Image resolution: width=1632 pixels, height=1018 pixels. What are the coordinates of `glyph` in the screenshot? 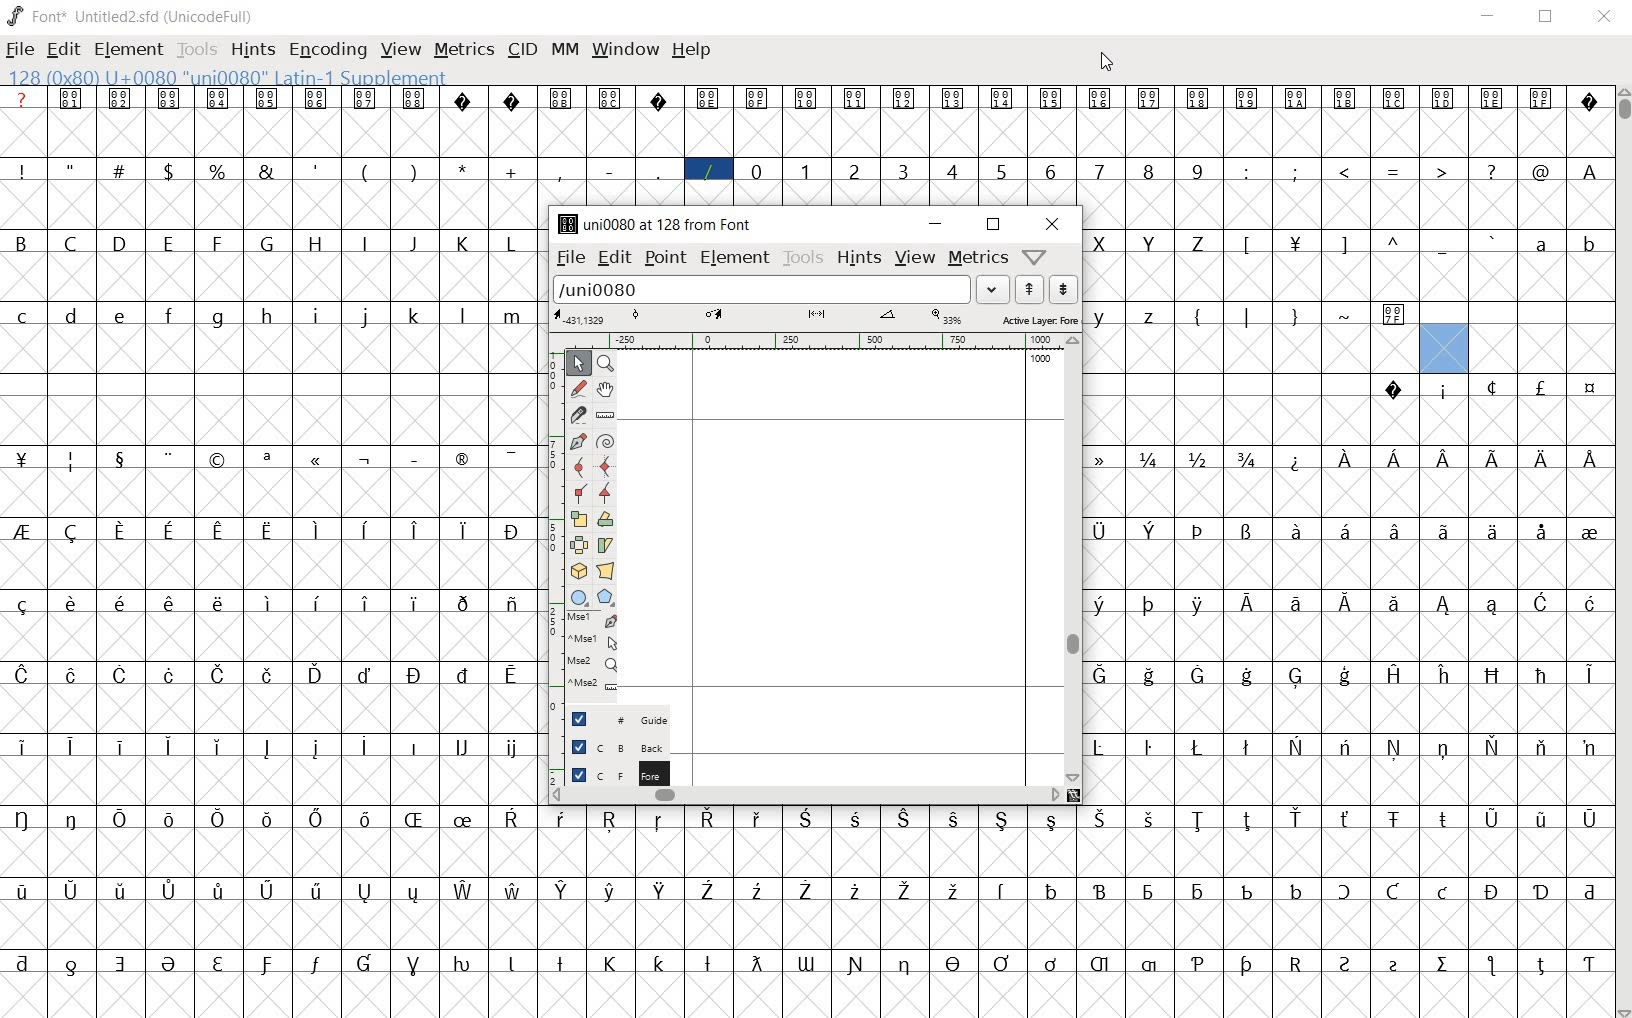 It's located at (1001, 173).